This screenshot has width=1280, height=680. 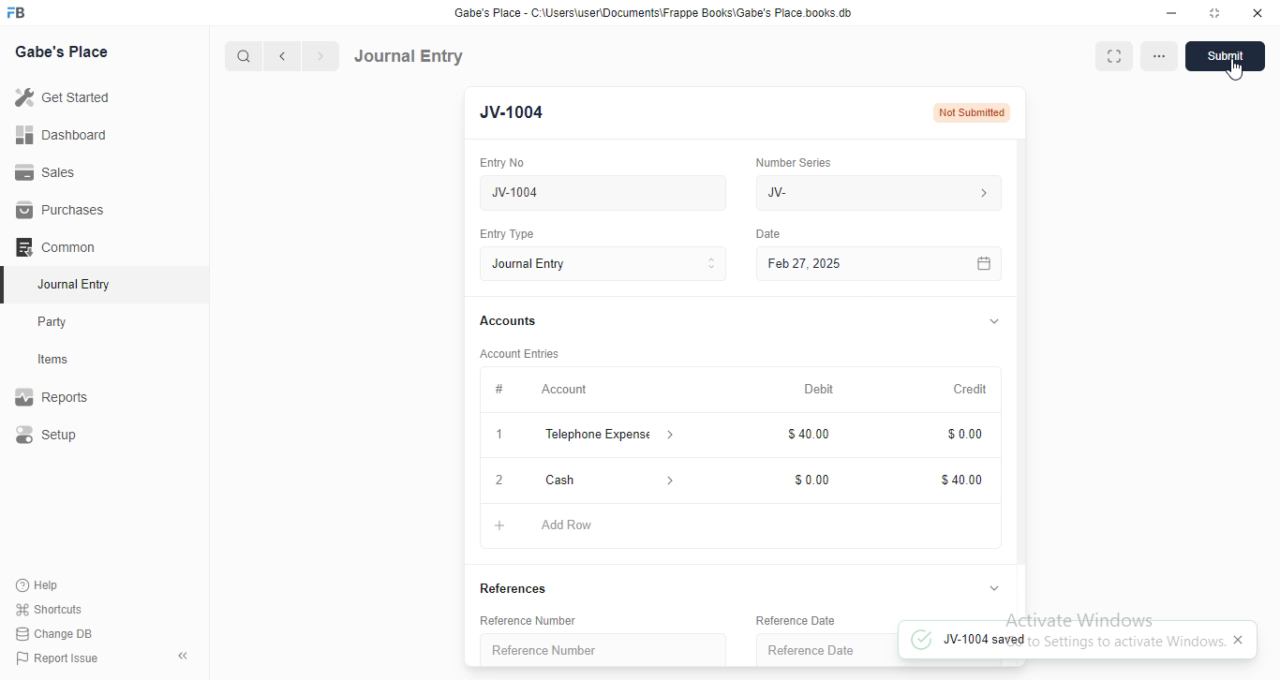 I want to click on Collapse, so click(x=184, y=656).